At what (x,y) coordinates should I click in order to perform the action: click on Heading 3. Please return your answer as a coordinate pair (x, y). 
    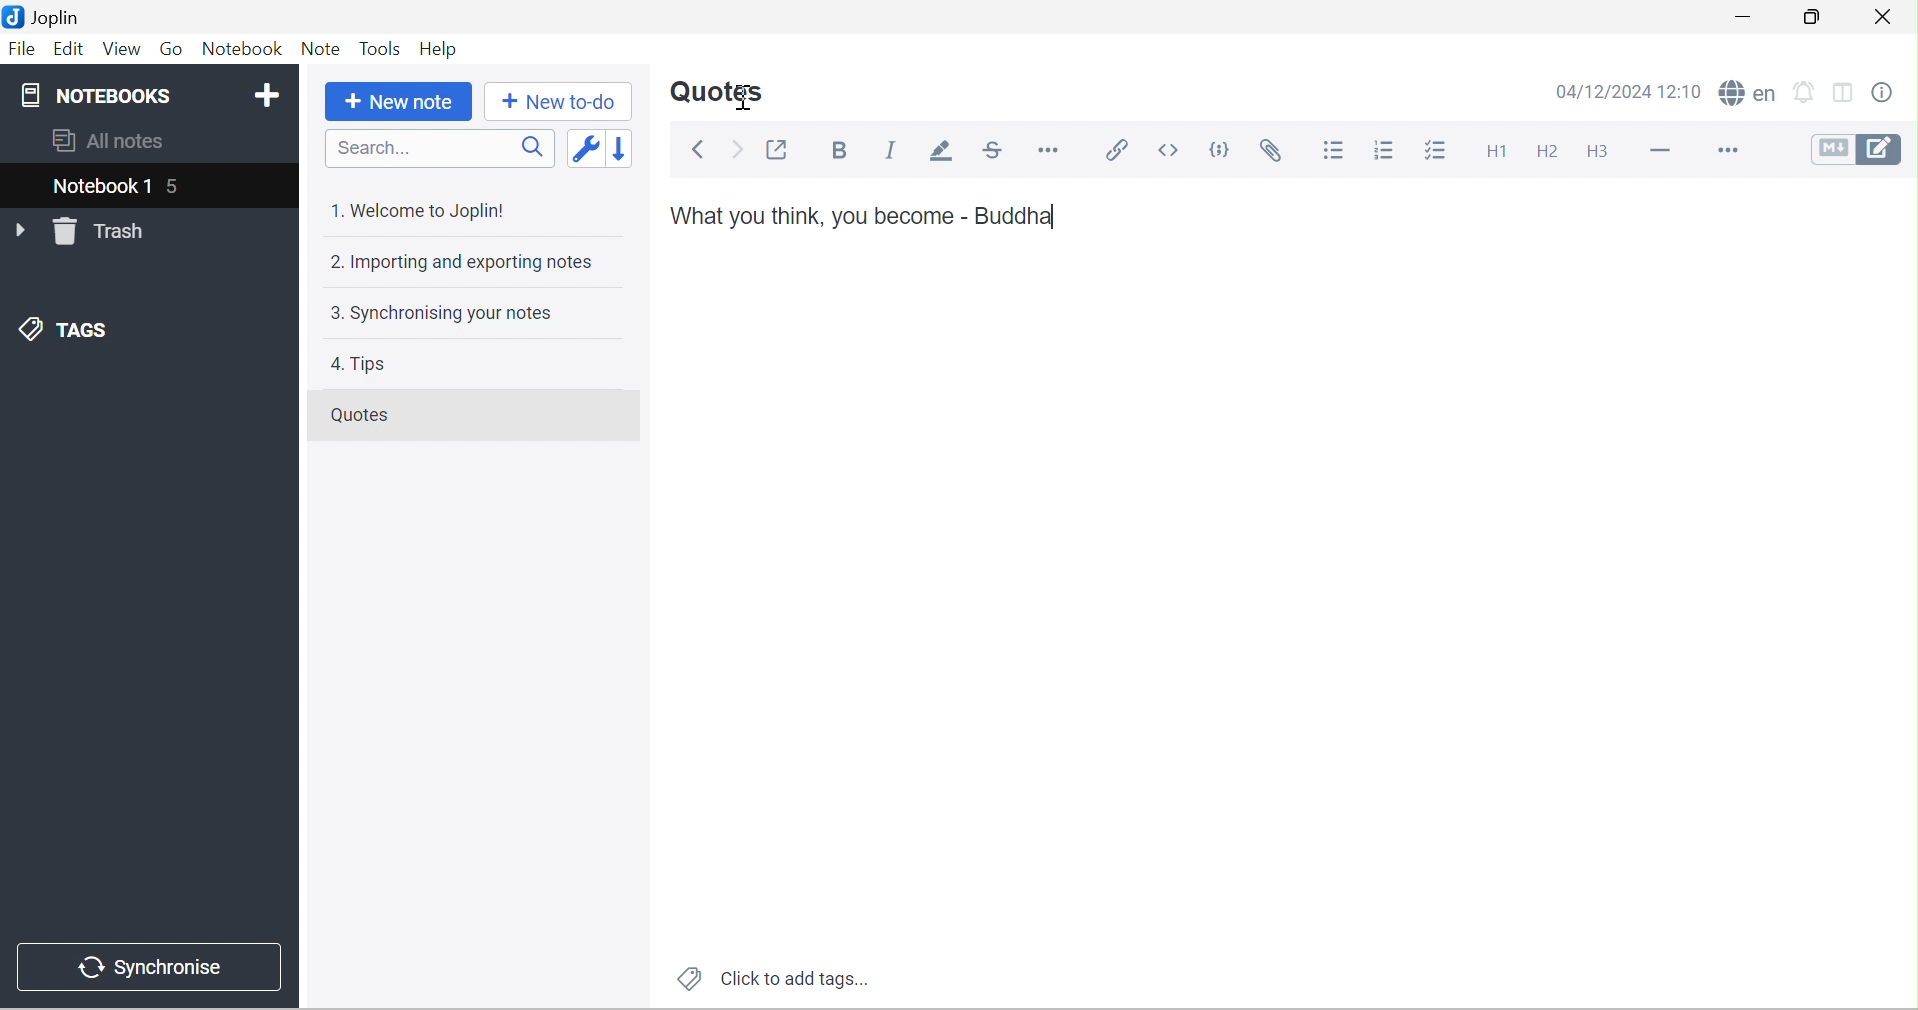
    Looking at the image, I should click on (1595, 152).